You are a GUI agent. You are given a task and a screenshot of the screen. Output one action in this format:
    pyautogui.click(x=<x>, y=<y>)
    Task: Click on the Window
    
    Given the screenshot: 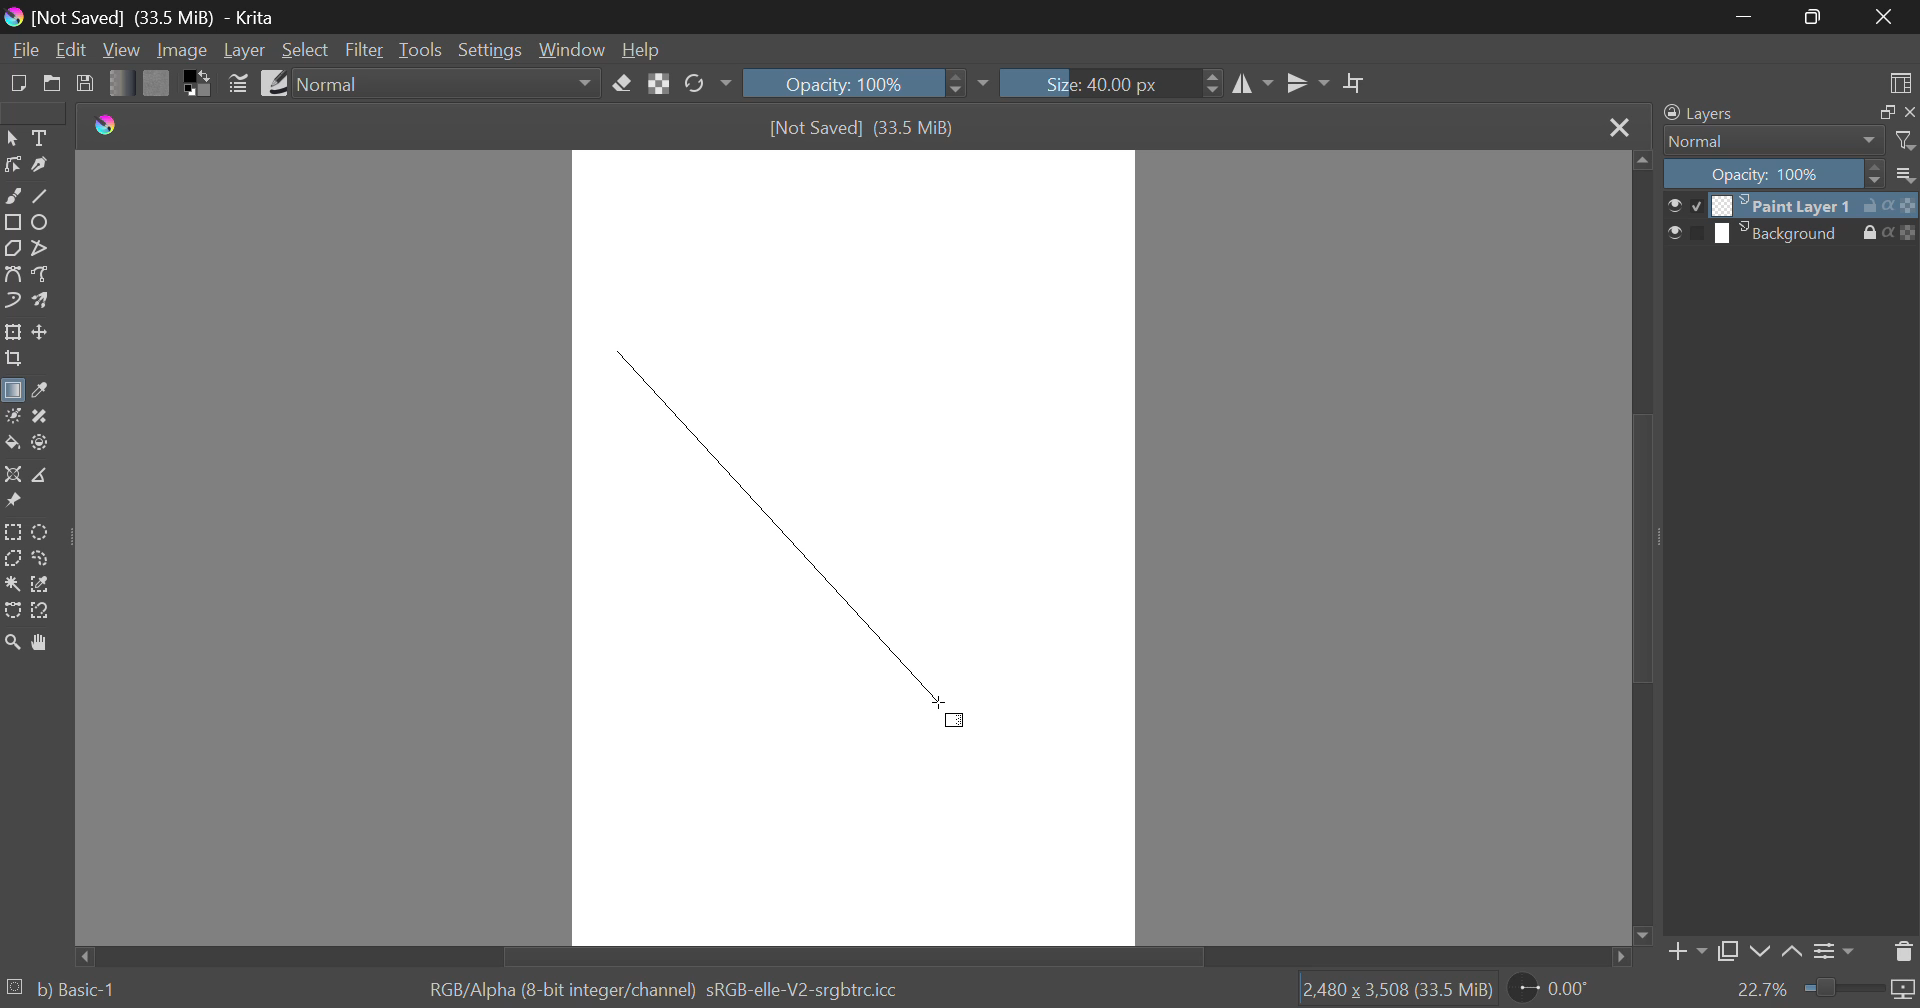 What is the action you would take?
    pyautogui.click(x=570, y=50)
    